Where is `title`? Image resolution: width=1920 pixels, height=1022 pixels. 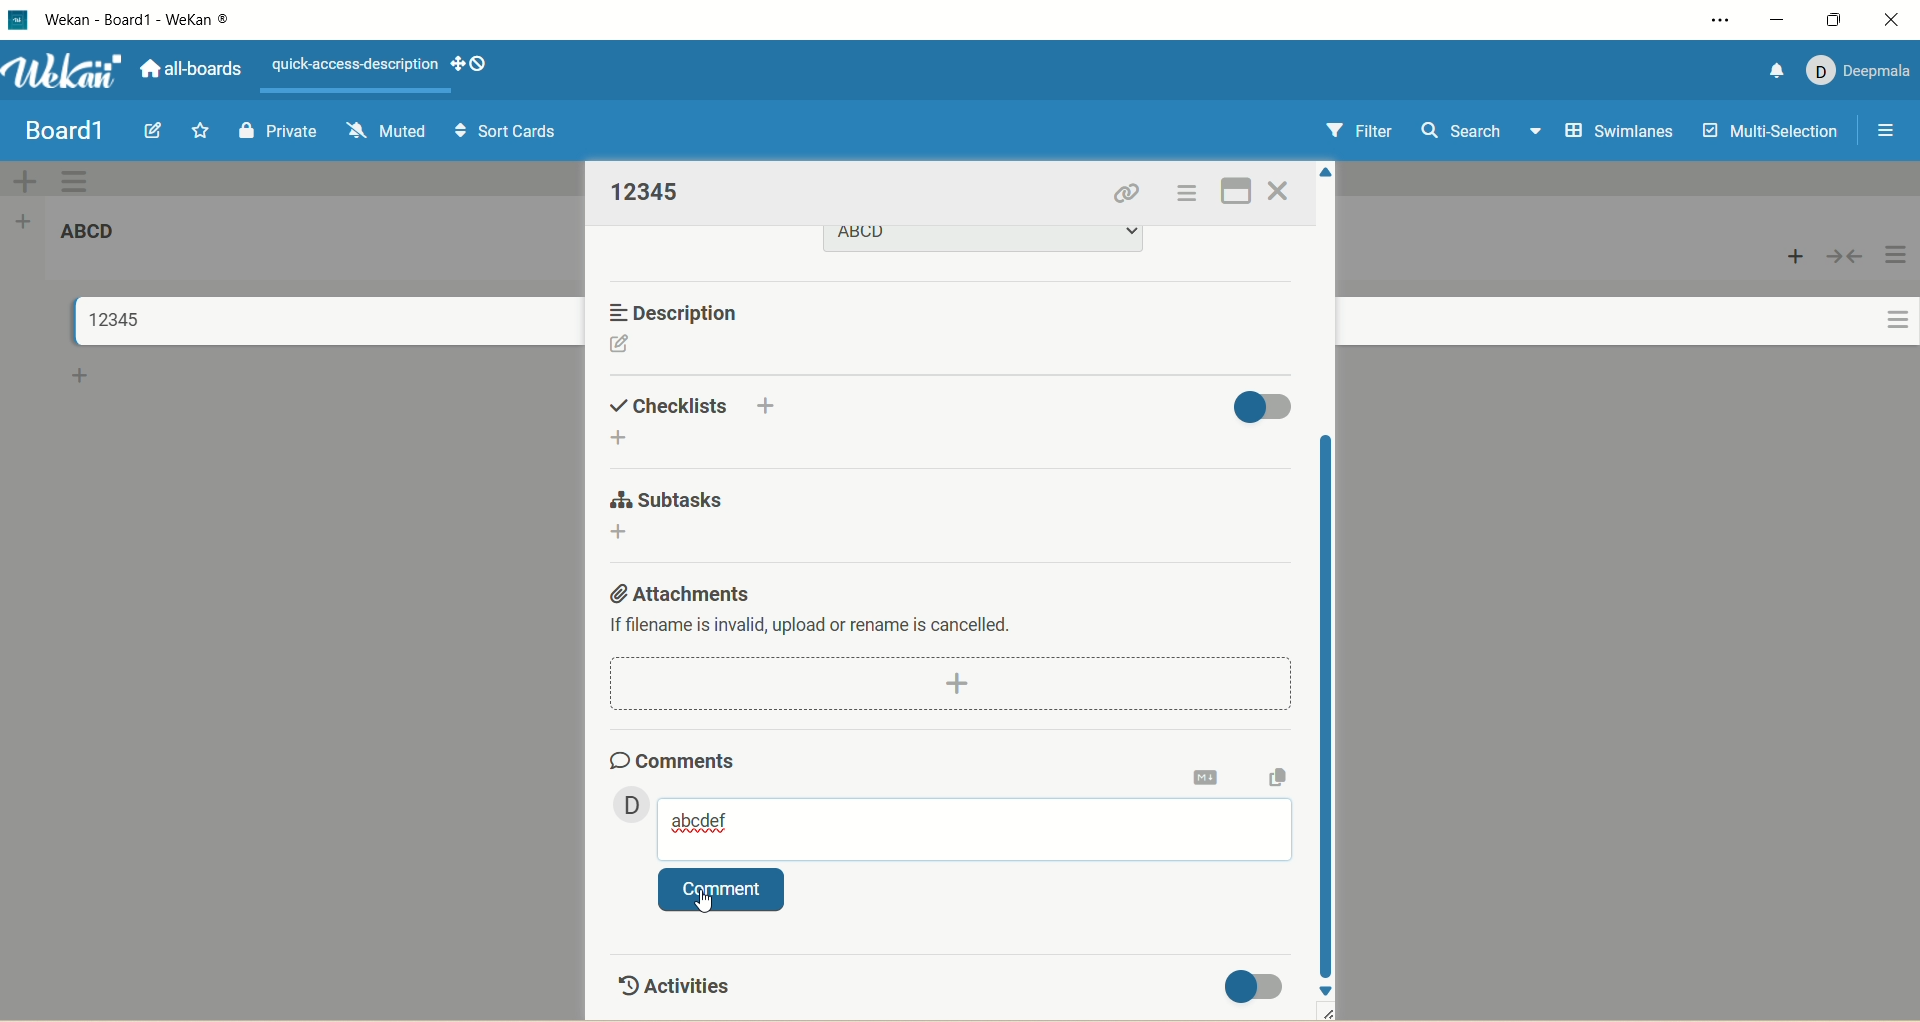
title is located at coordinates (105, 320).